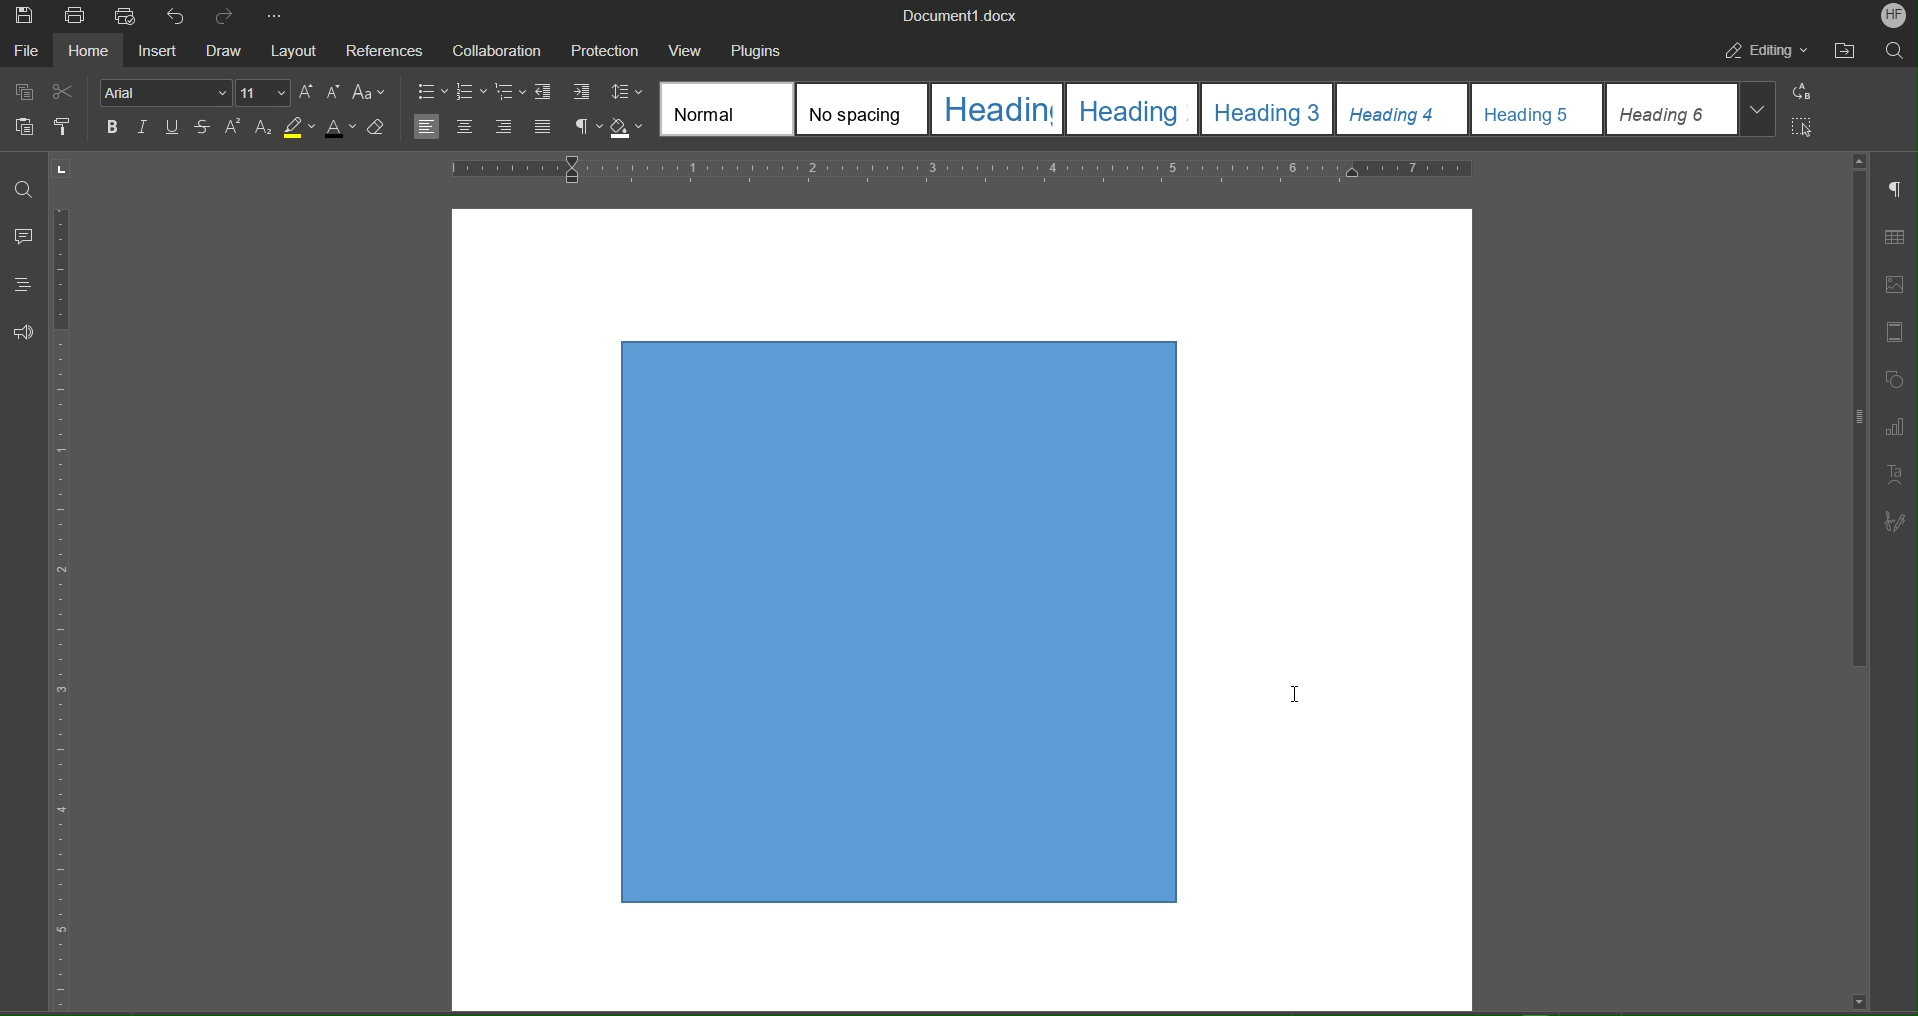 This screenshot has width=1918, height=1016. I want to click on No spacing, so click(860, 108).